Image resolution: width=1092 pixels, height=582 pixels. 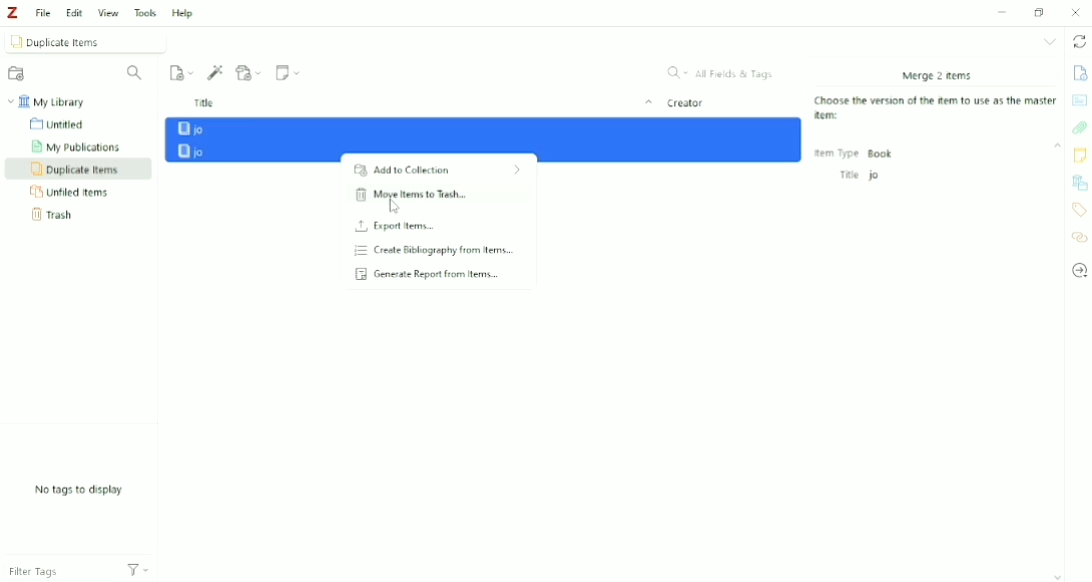 I want to click on Generate Report from Items, so click(x=436, y=274).